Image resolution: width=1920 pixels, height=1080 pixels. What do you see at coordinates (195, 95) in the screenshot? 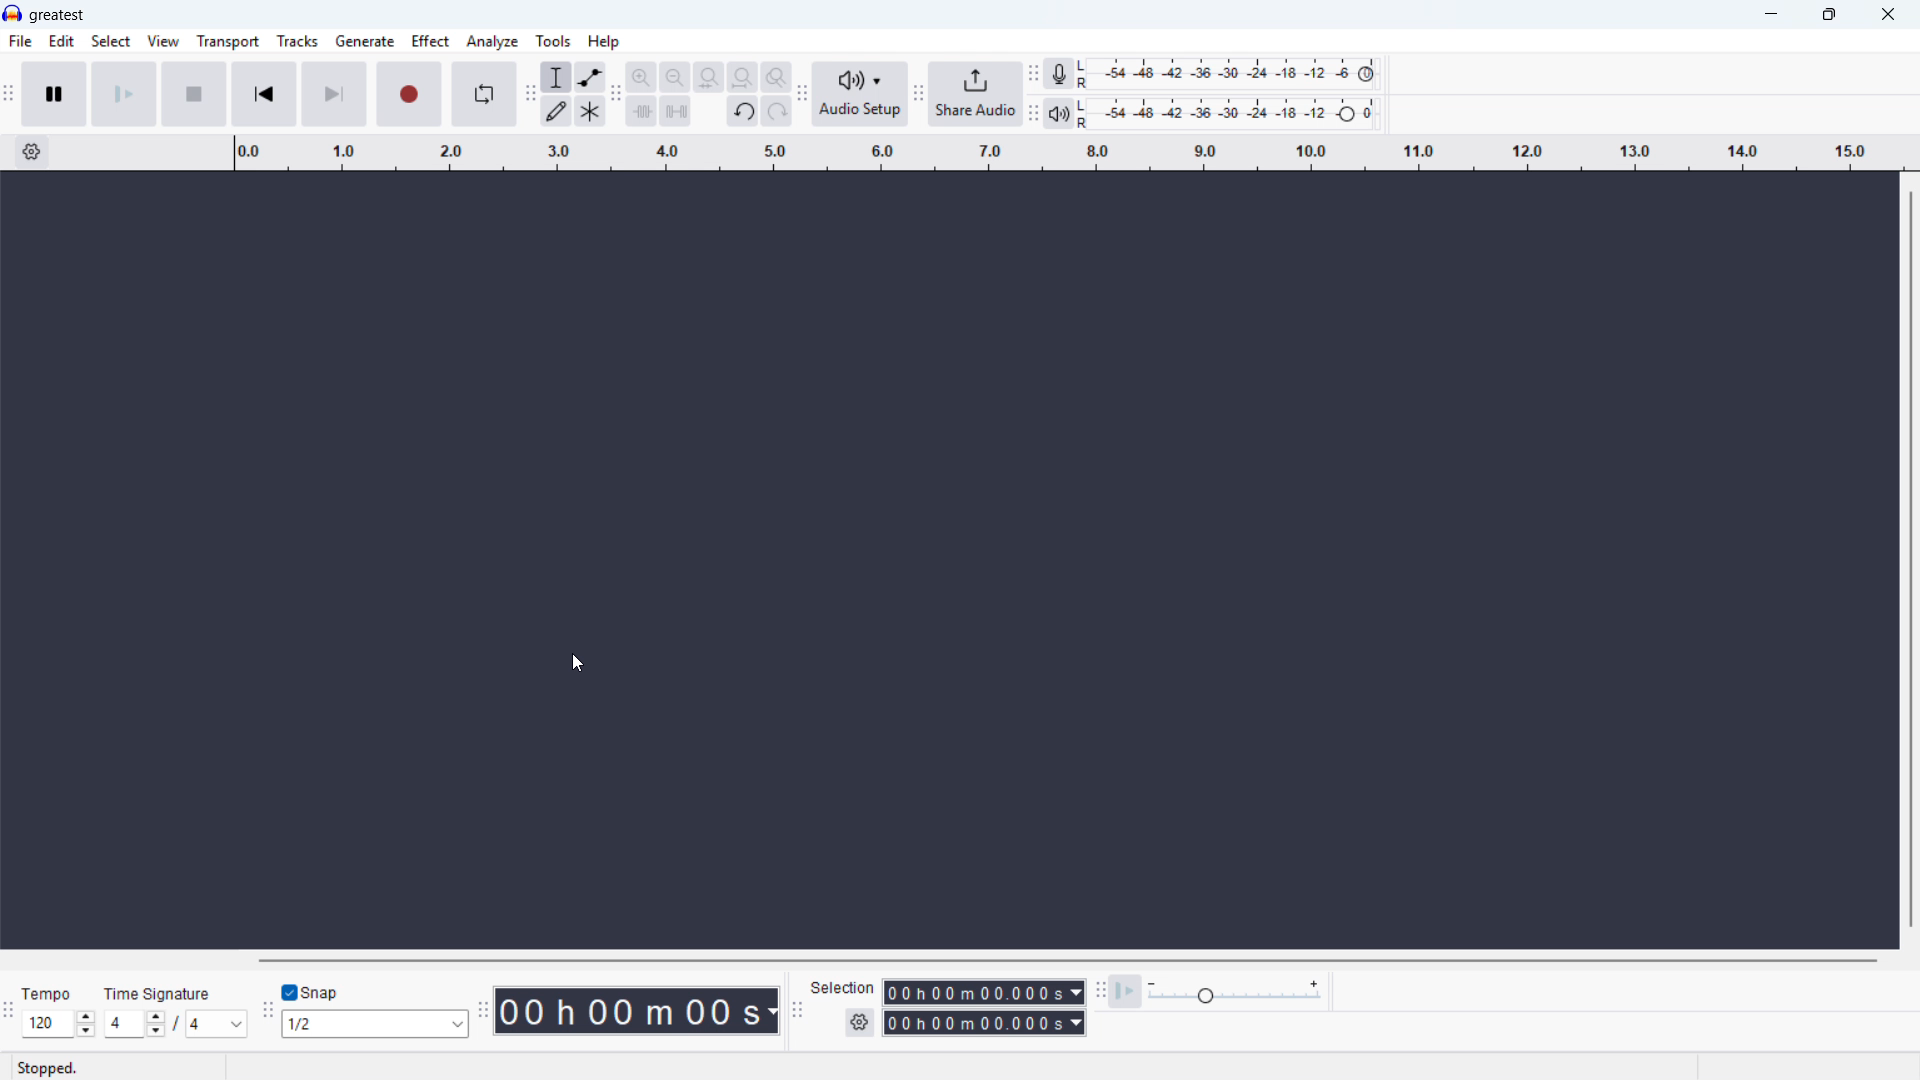
I see `stop ` at bounding box center [195, 95].